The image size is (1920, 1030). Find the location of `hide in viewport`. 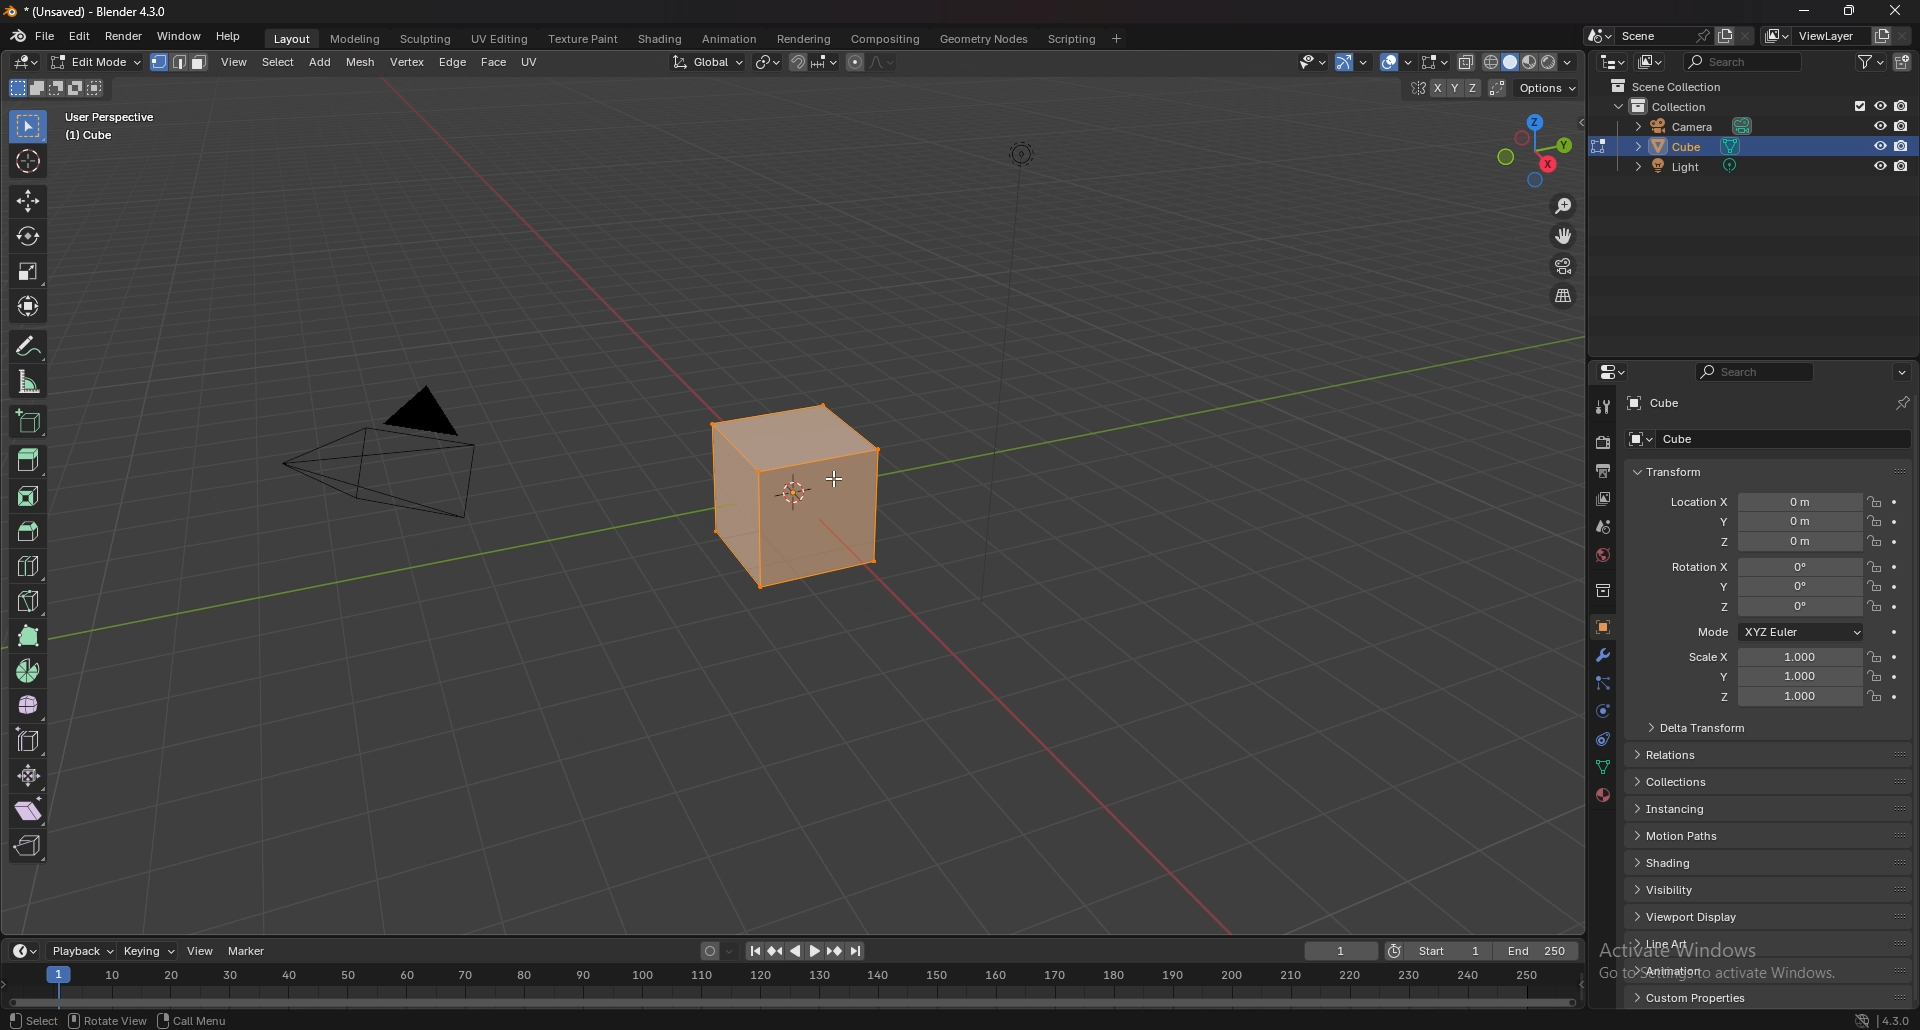

hide in viewport is located at coordinates (1879, 166).